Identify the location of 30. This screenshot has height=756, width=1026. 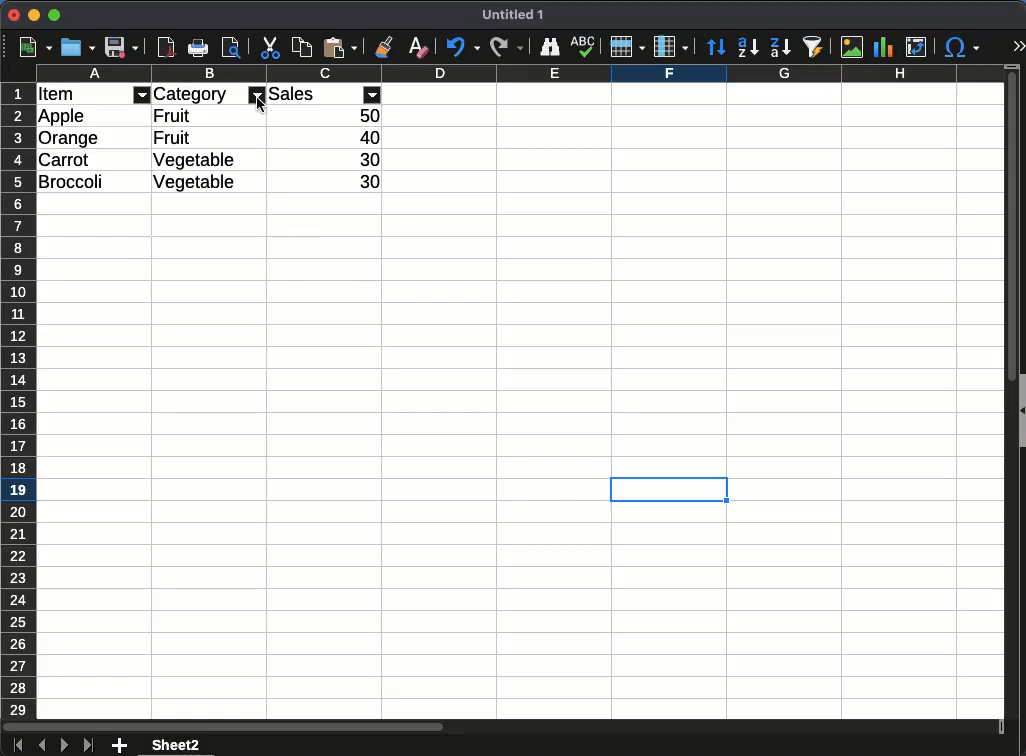
(365, 161).